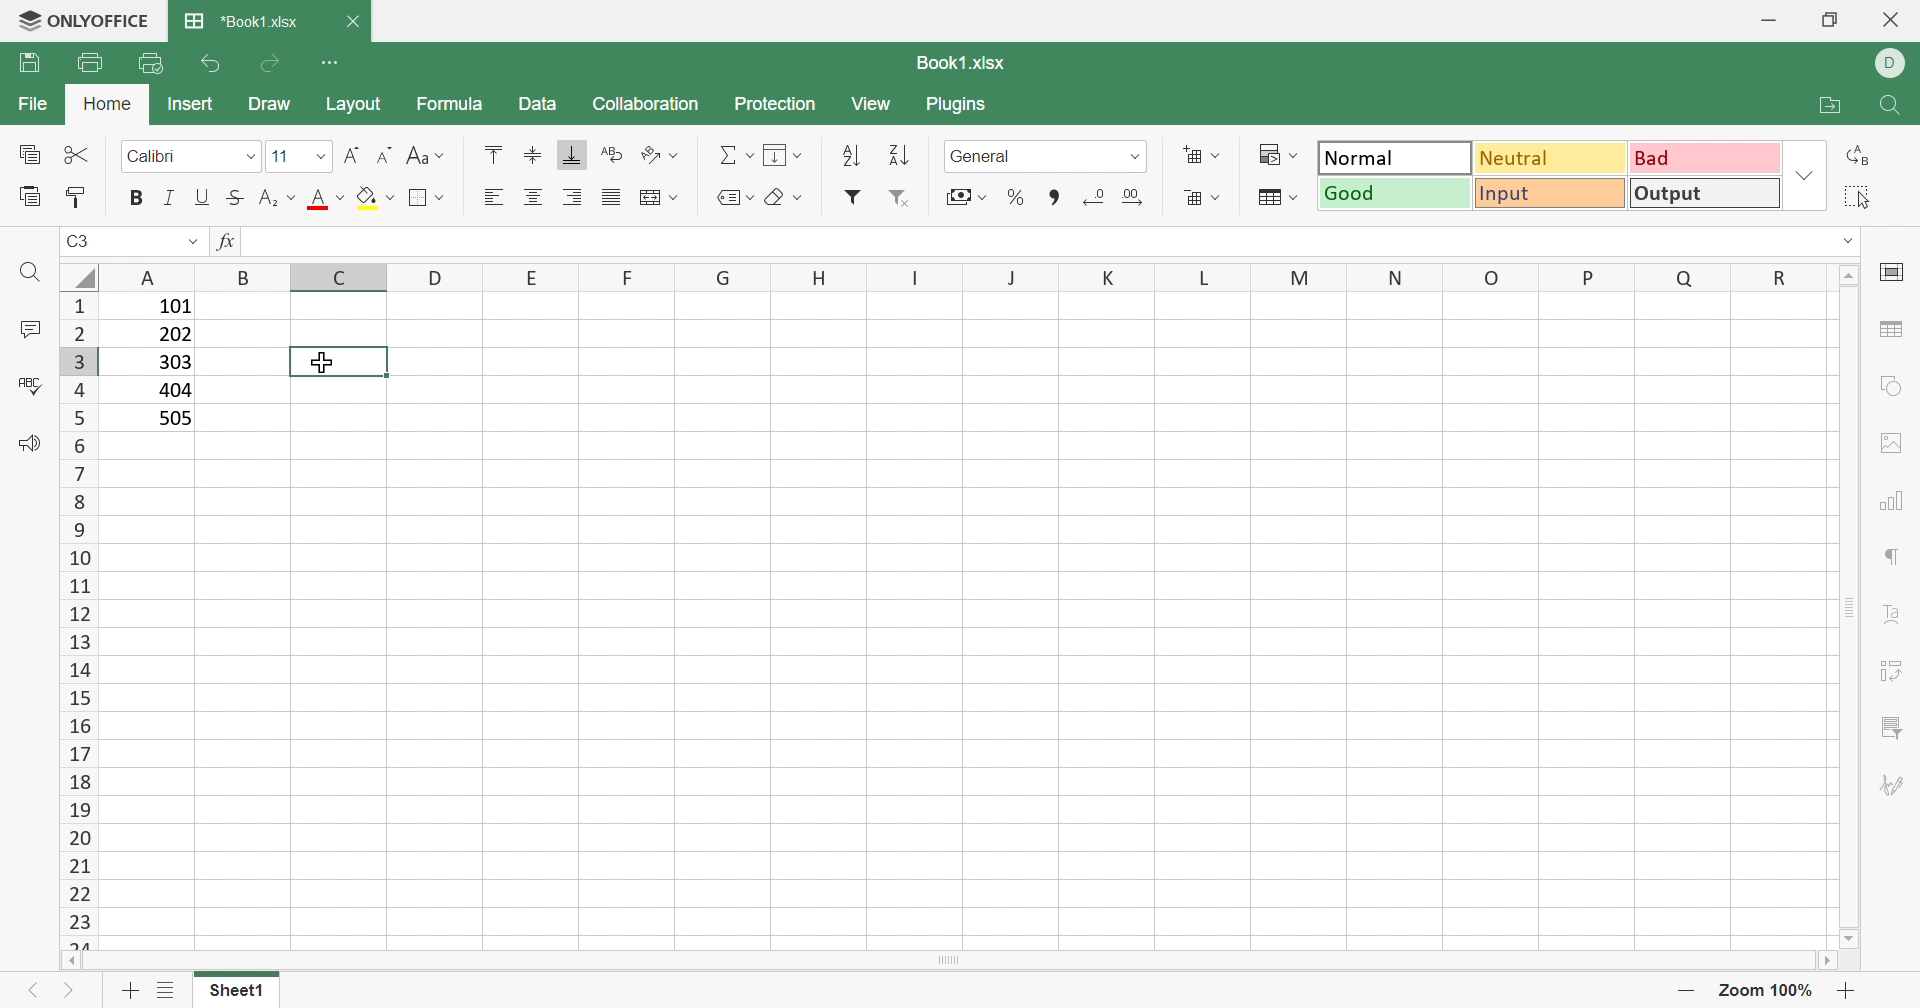  Describe the element at coordinates (243, 24) in the screenshot. I see `*Book1.xlsx` at that location.